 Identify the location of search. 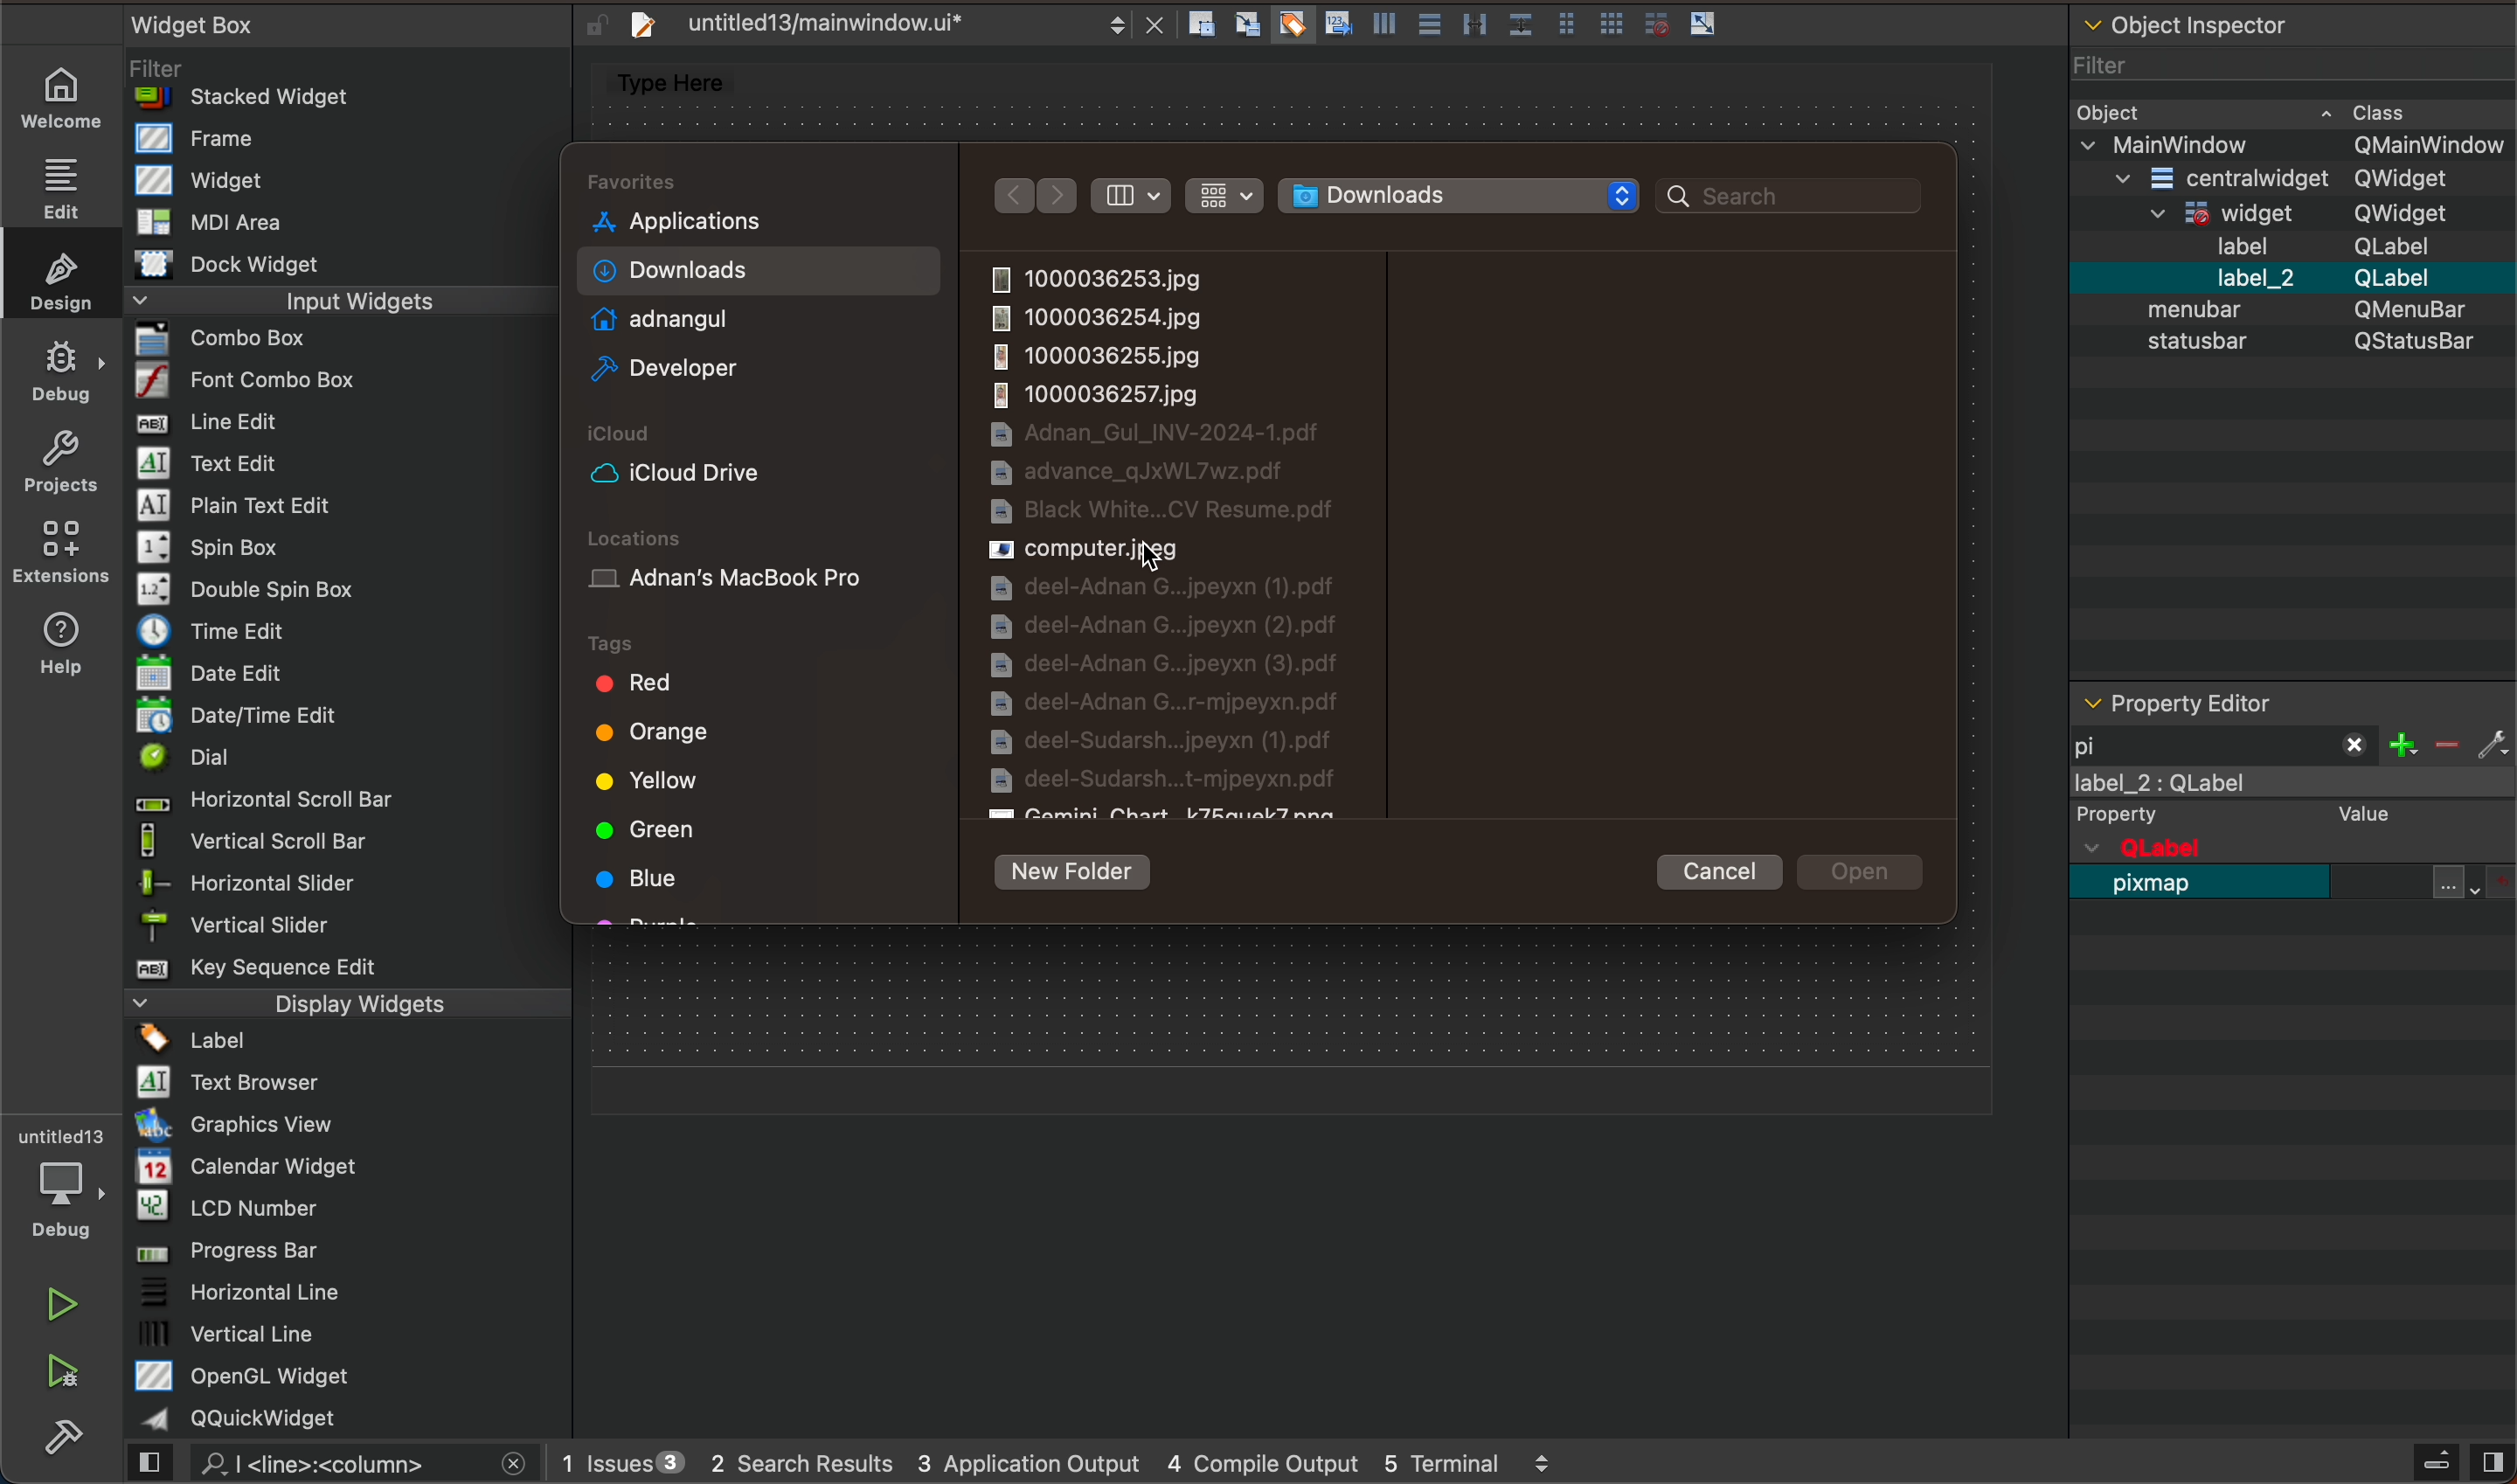
(1797, 196).